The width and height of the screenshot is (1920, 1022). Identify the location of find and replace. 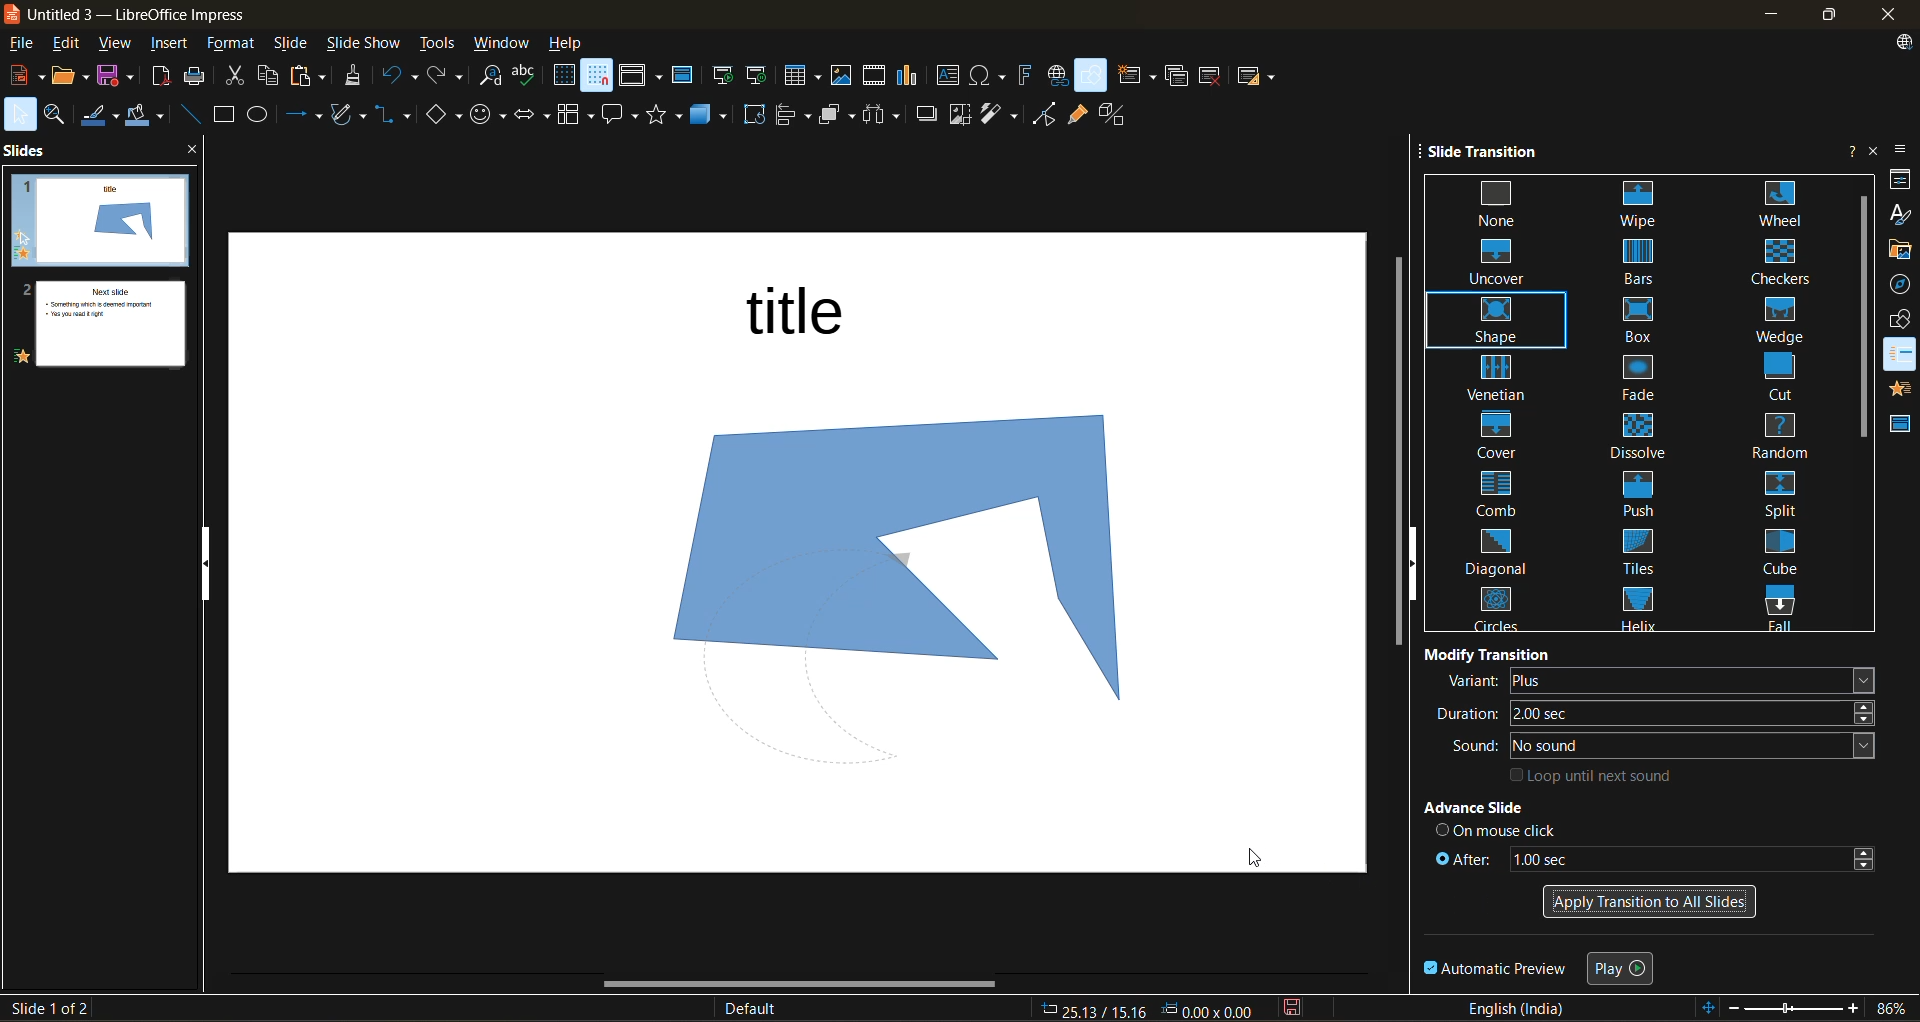
(490, 76).